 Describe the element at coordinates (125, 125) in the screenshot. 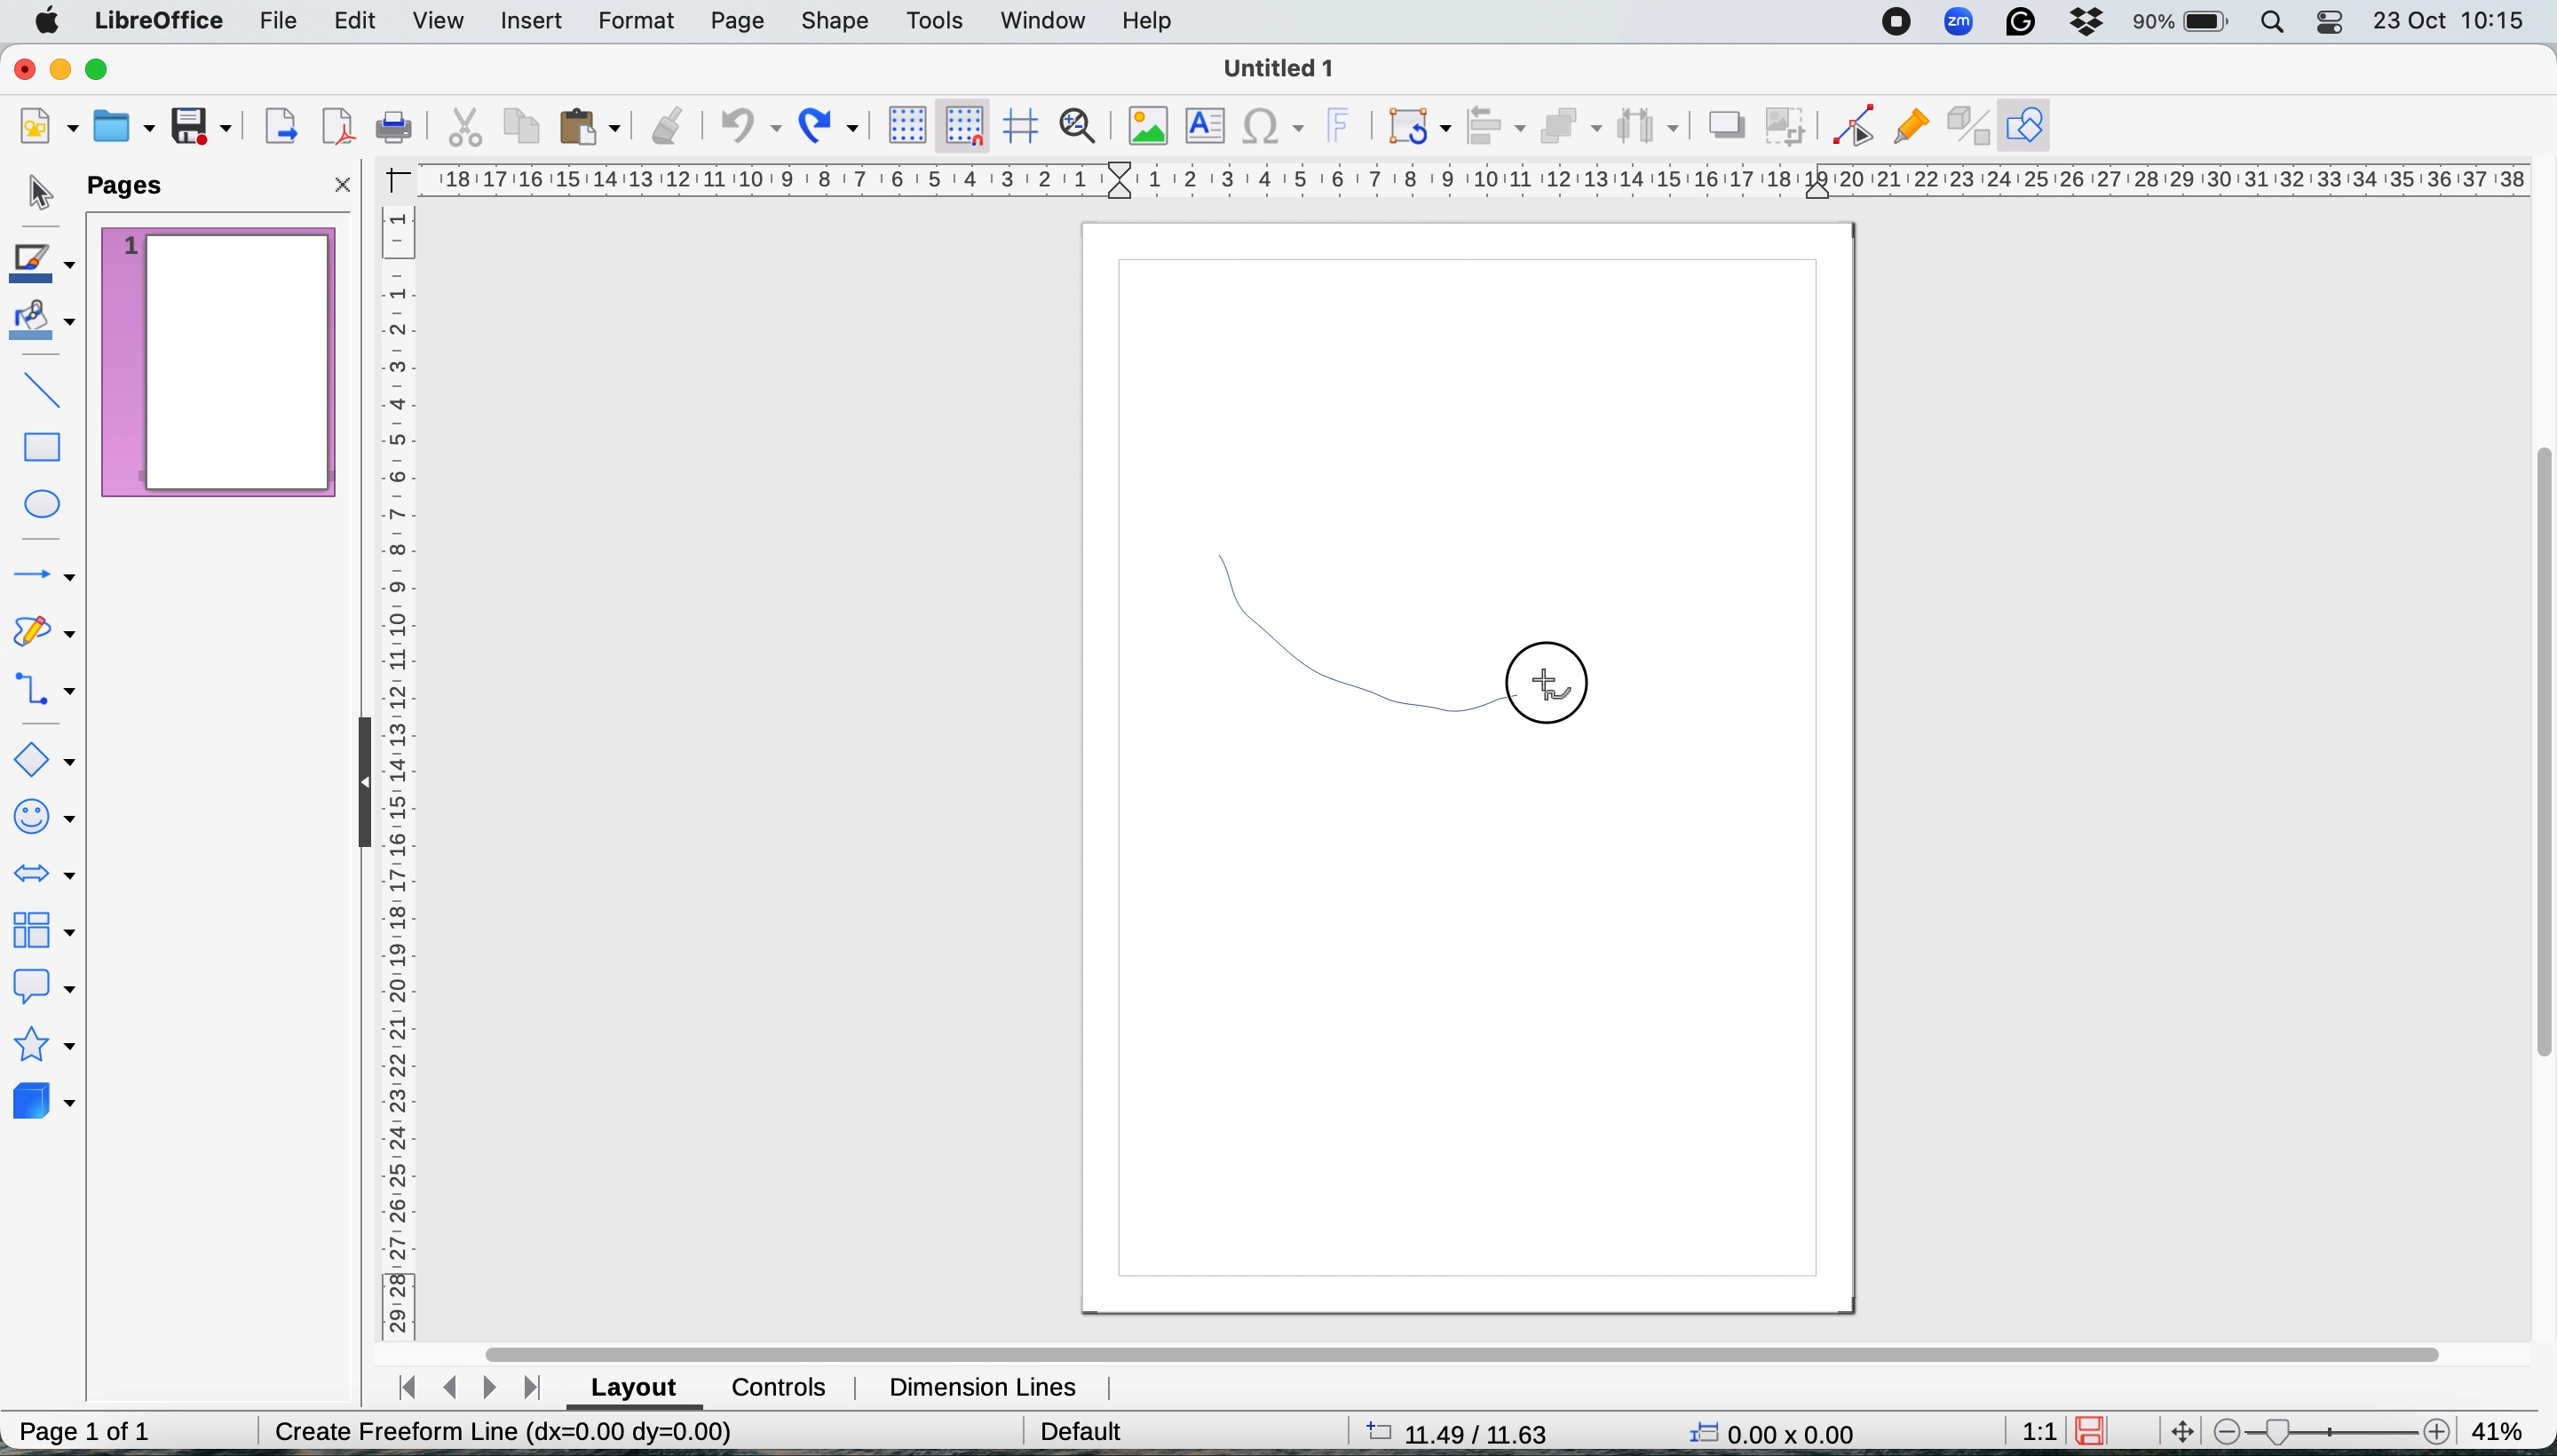

I see `open` at that location.